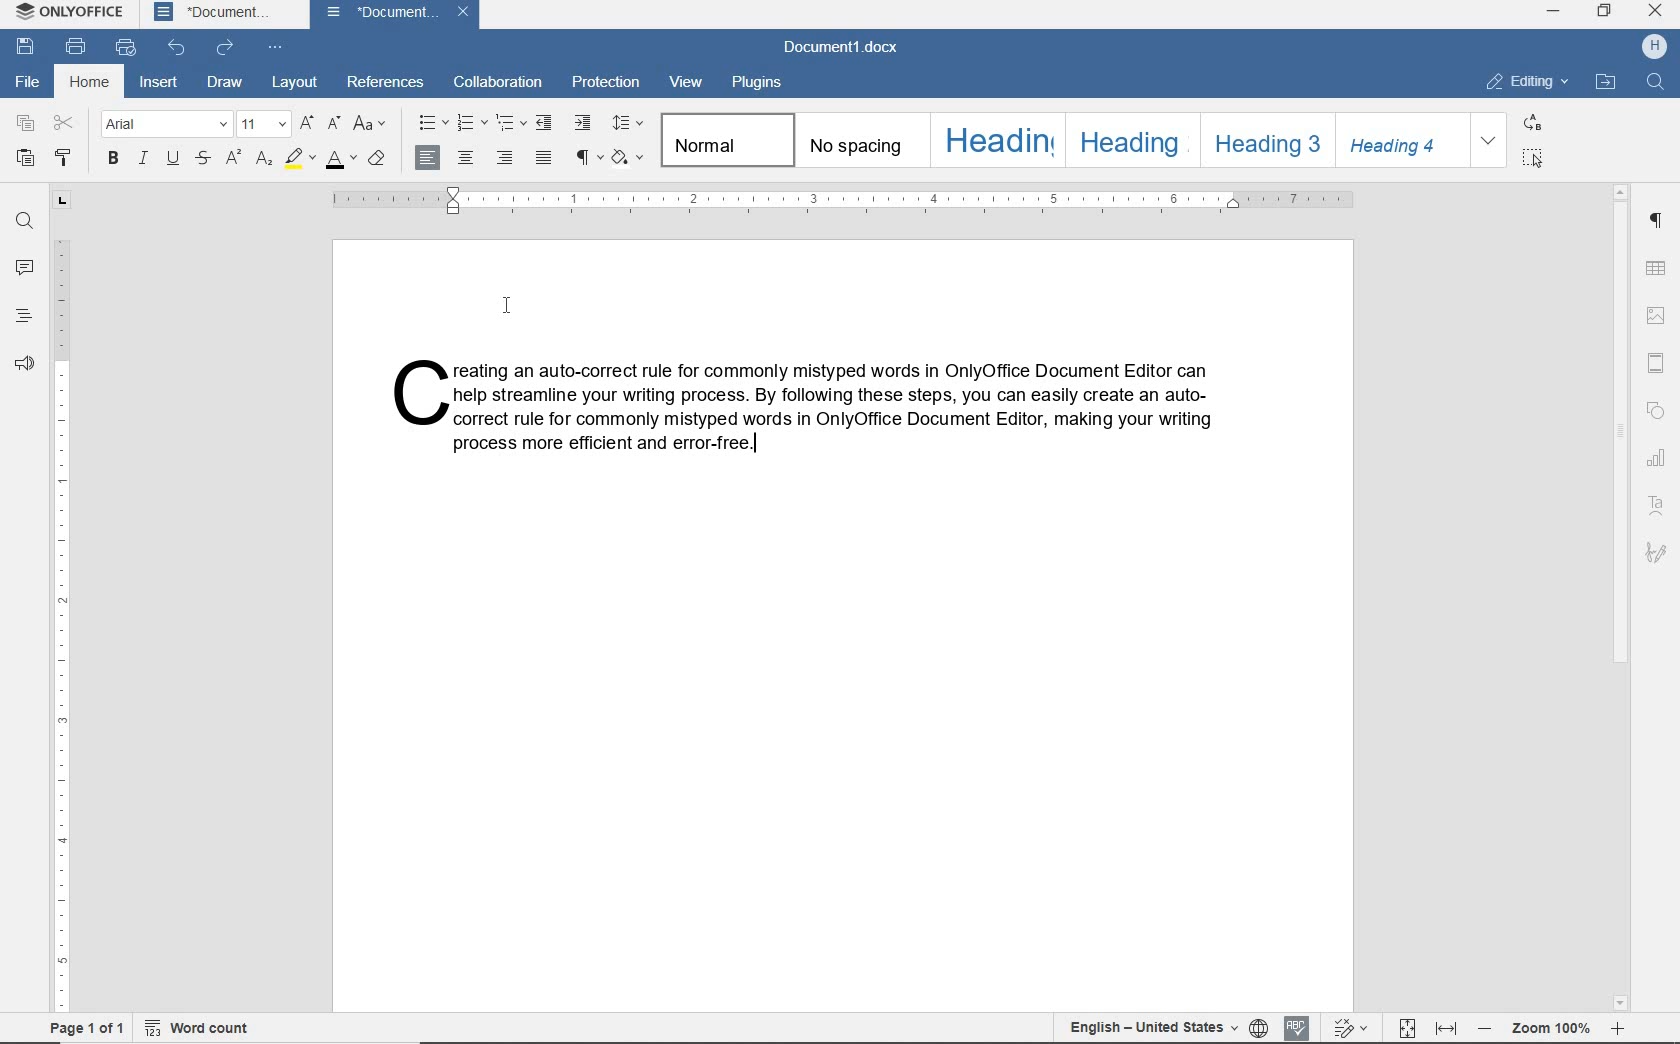 The image size is (1680, 1044). Describe the element at coordinates (271, 46) in the screenshot. I see `CUSTOMIZE QUICK ACCESS TOOLBAR` at that location.